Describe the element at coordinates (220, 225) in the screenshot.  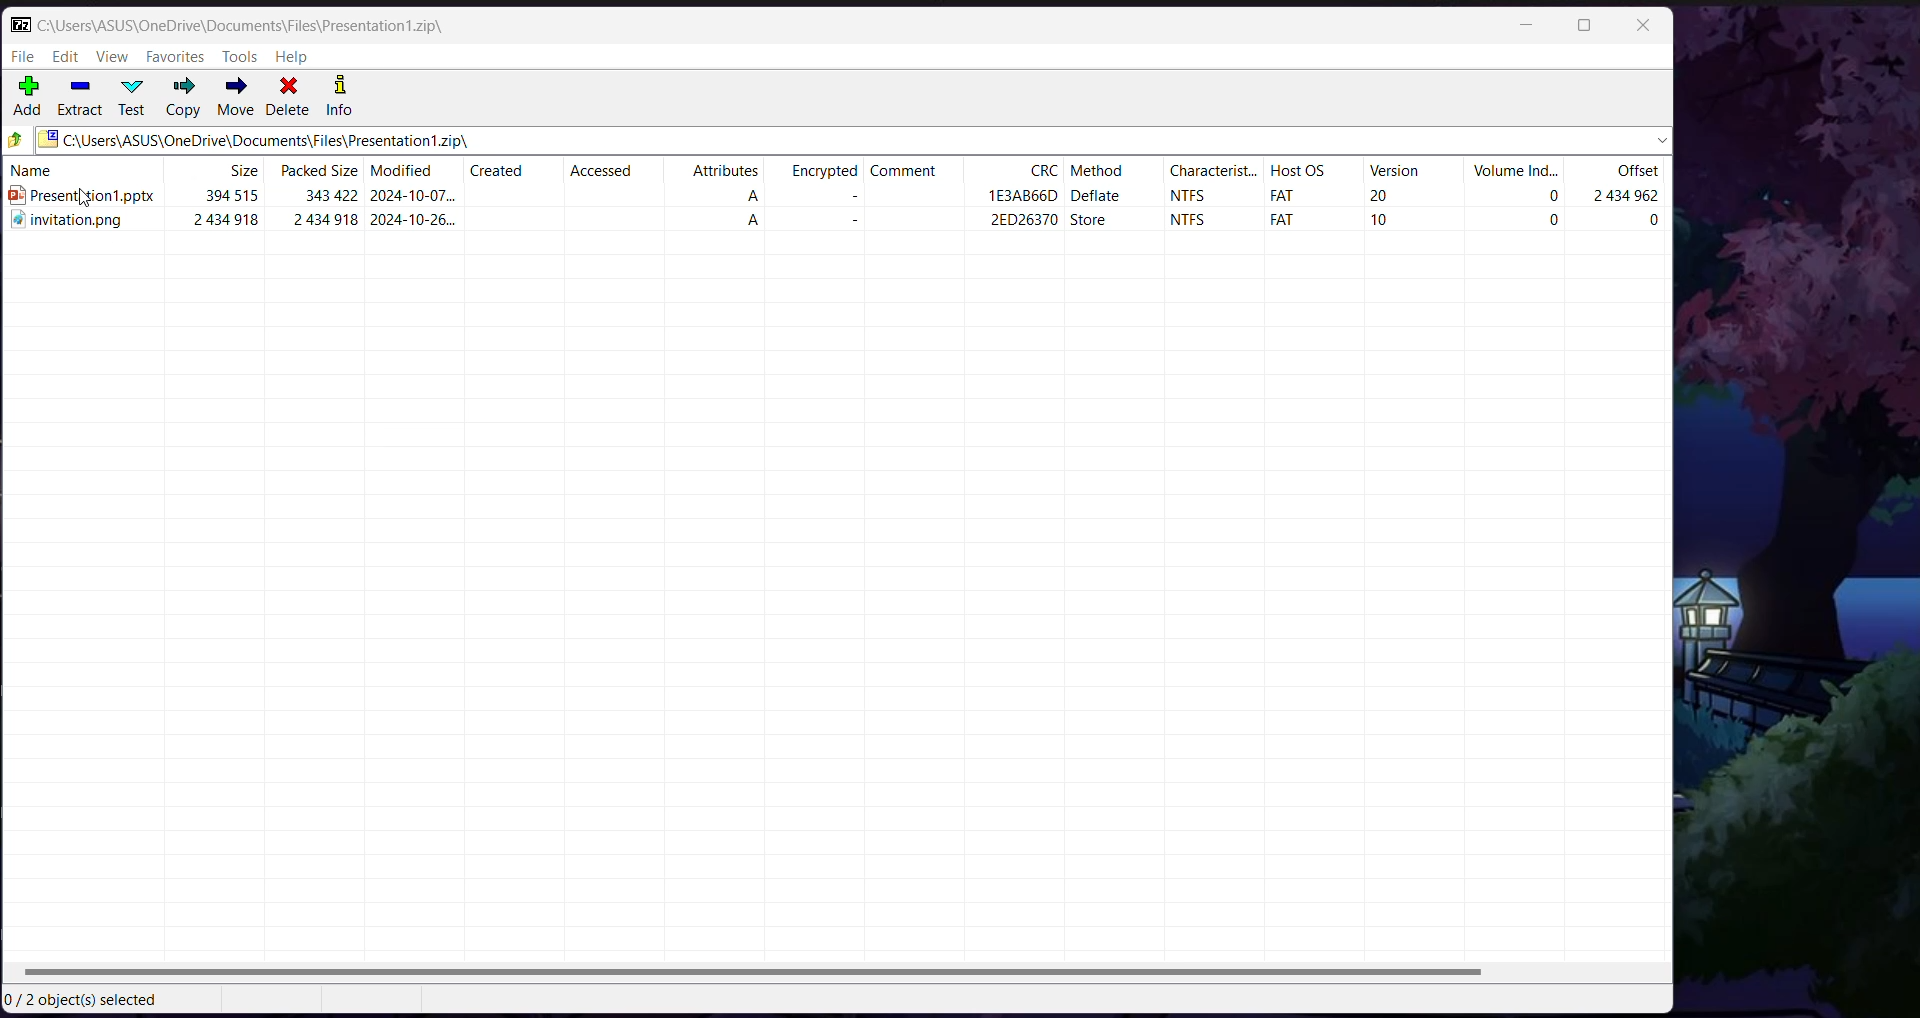
I see `2434918` at that location.